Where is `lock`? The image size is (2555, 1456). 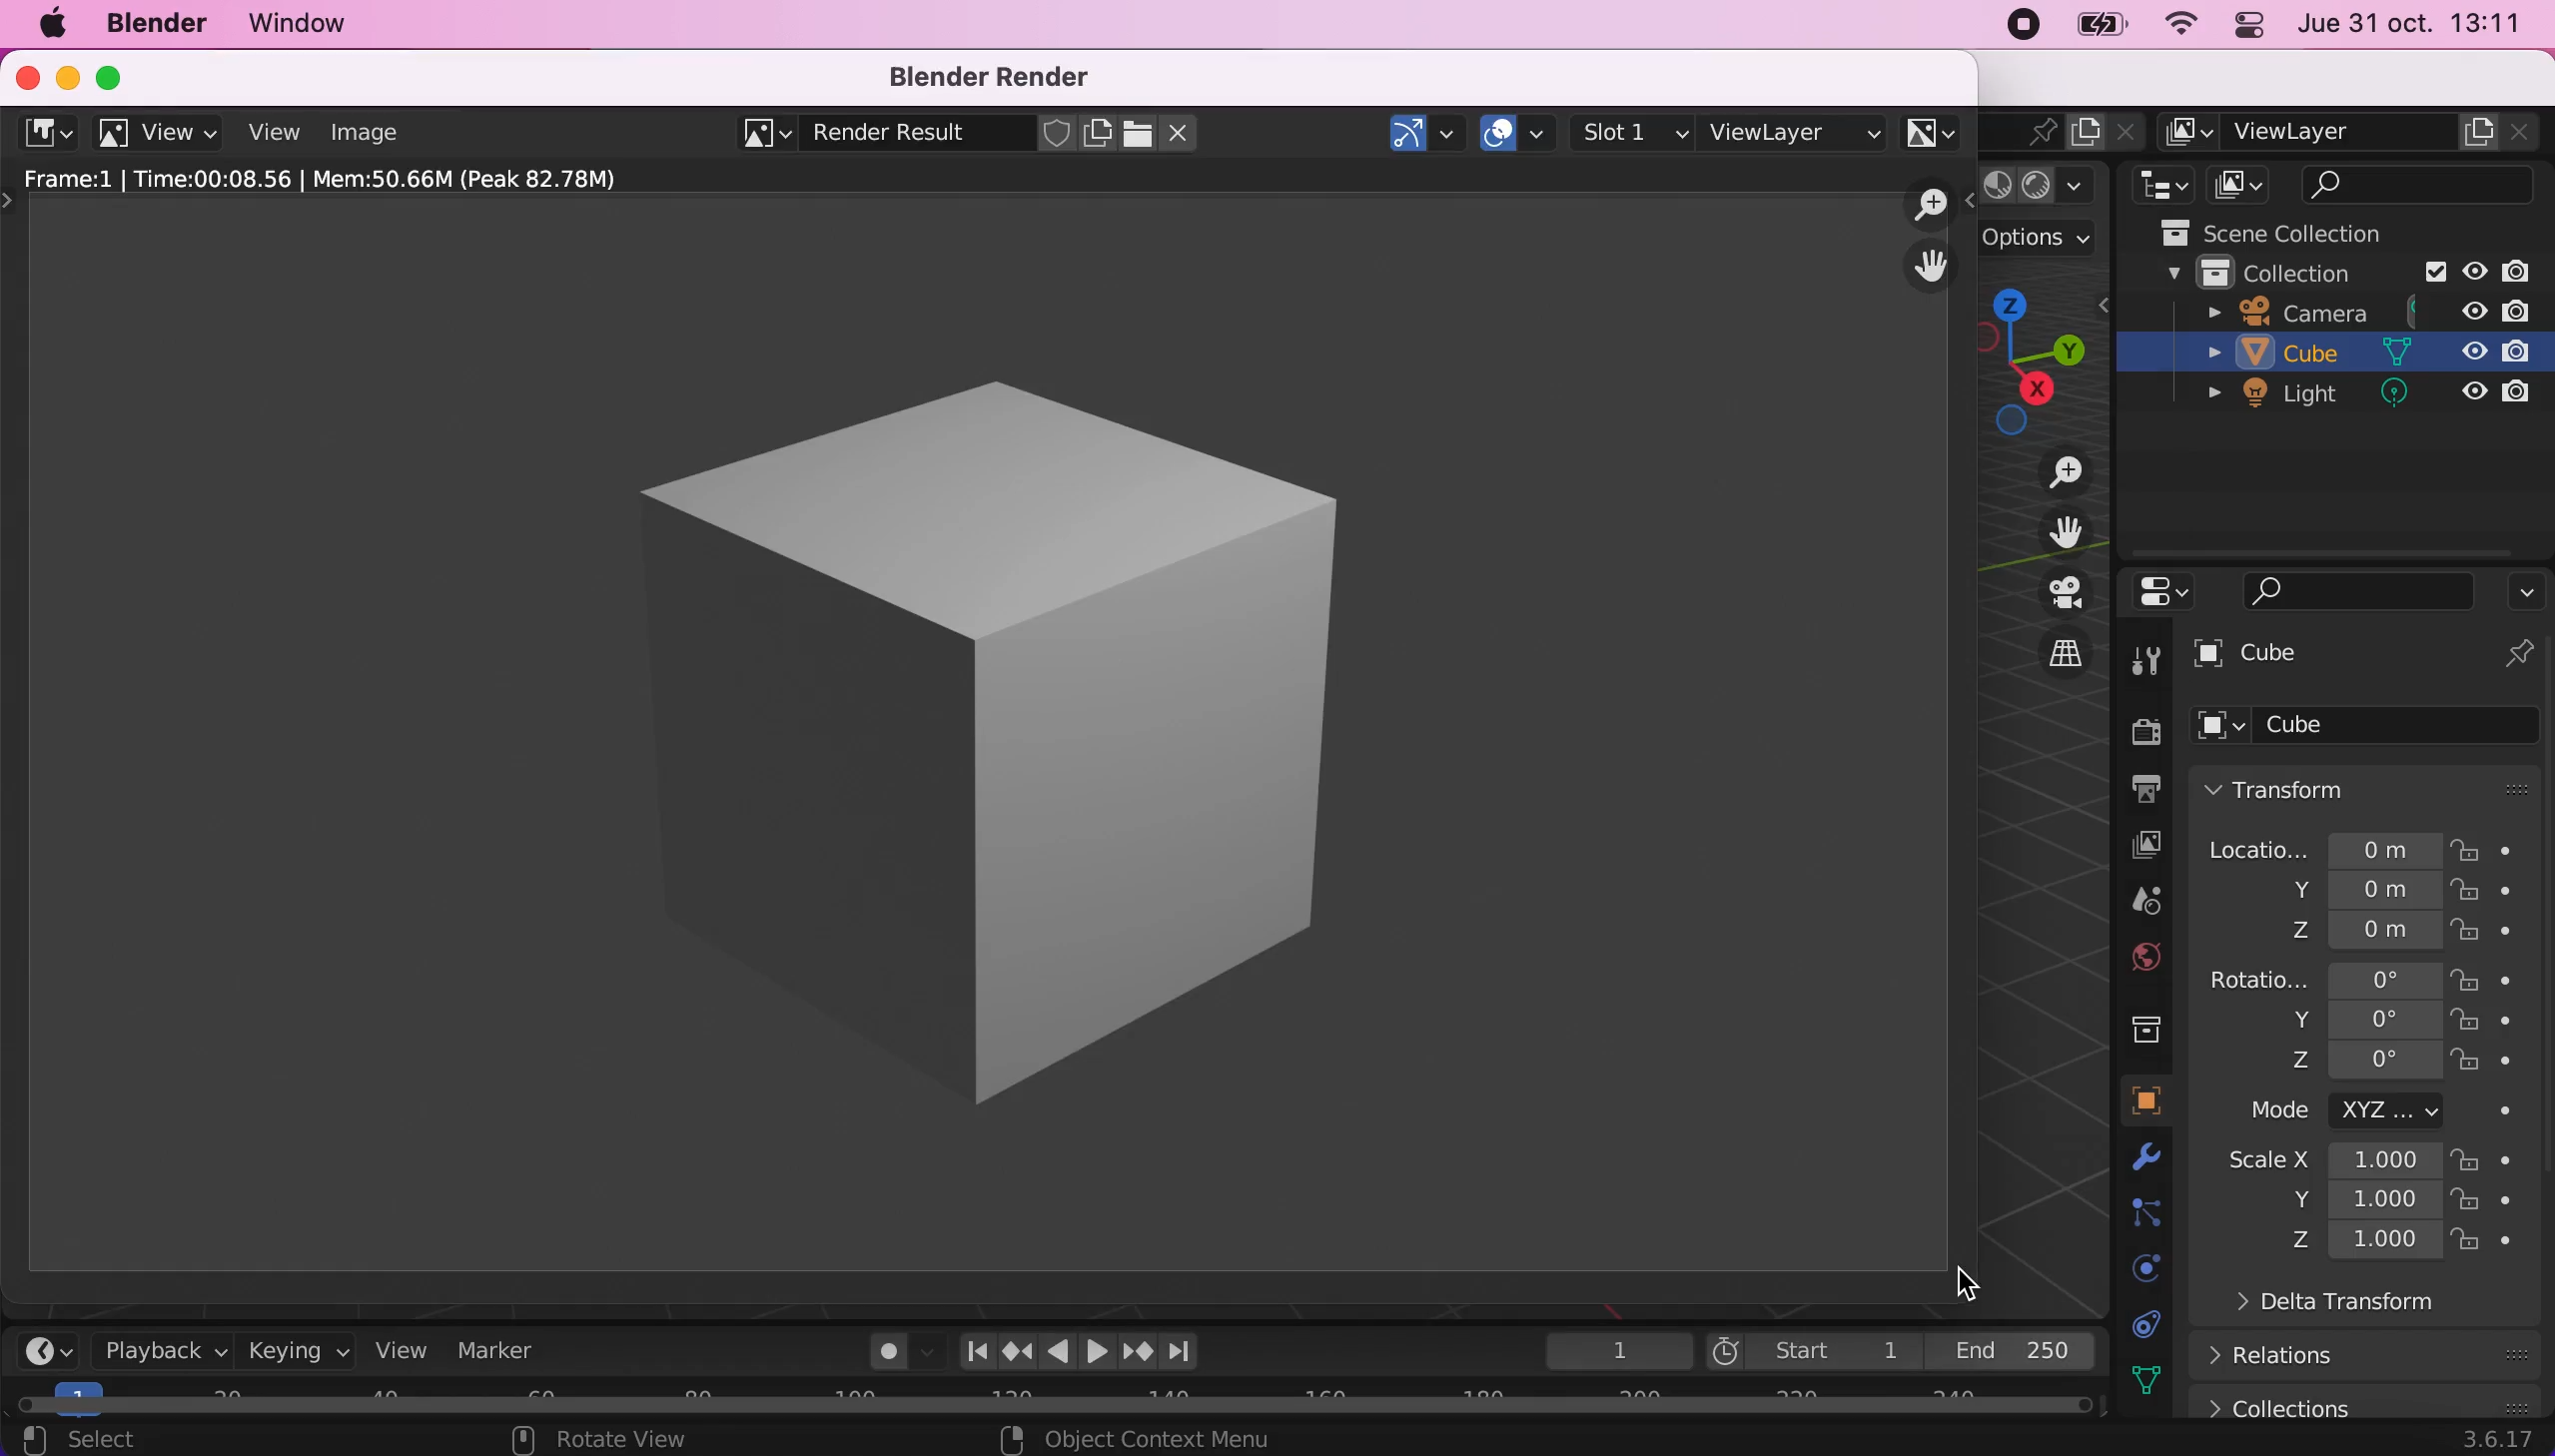
lock is located at coordinates (2486, 1064).